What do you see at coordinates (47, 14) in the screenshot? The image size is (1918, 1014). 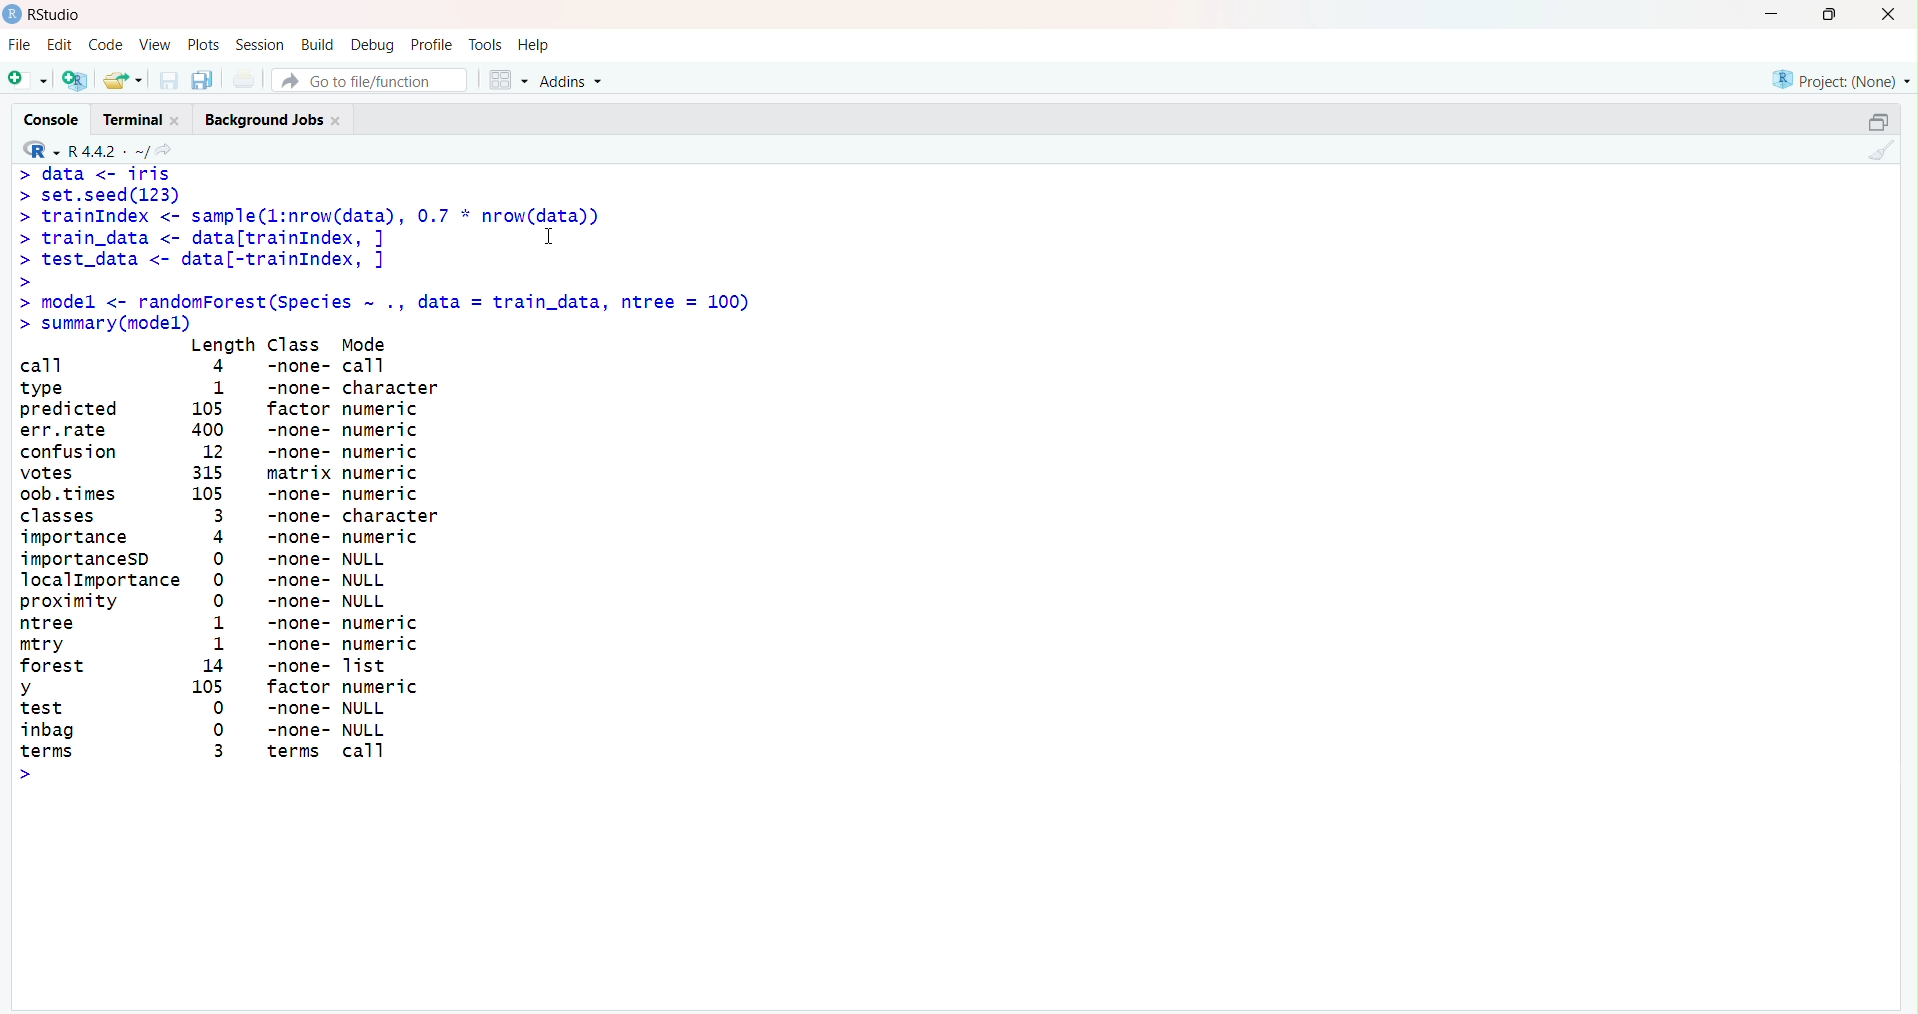 I see `RStudio` at bounding box center [47, 14].